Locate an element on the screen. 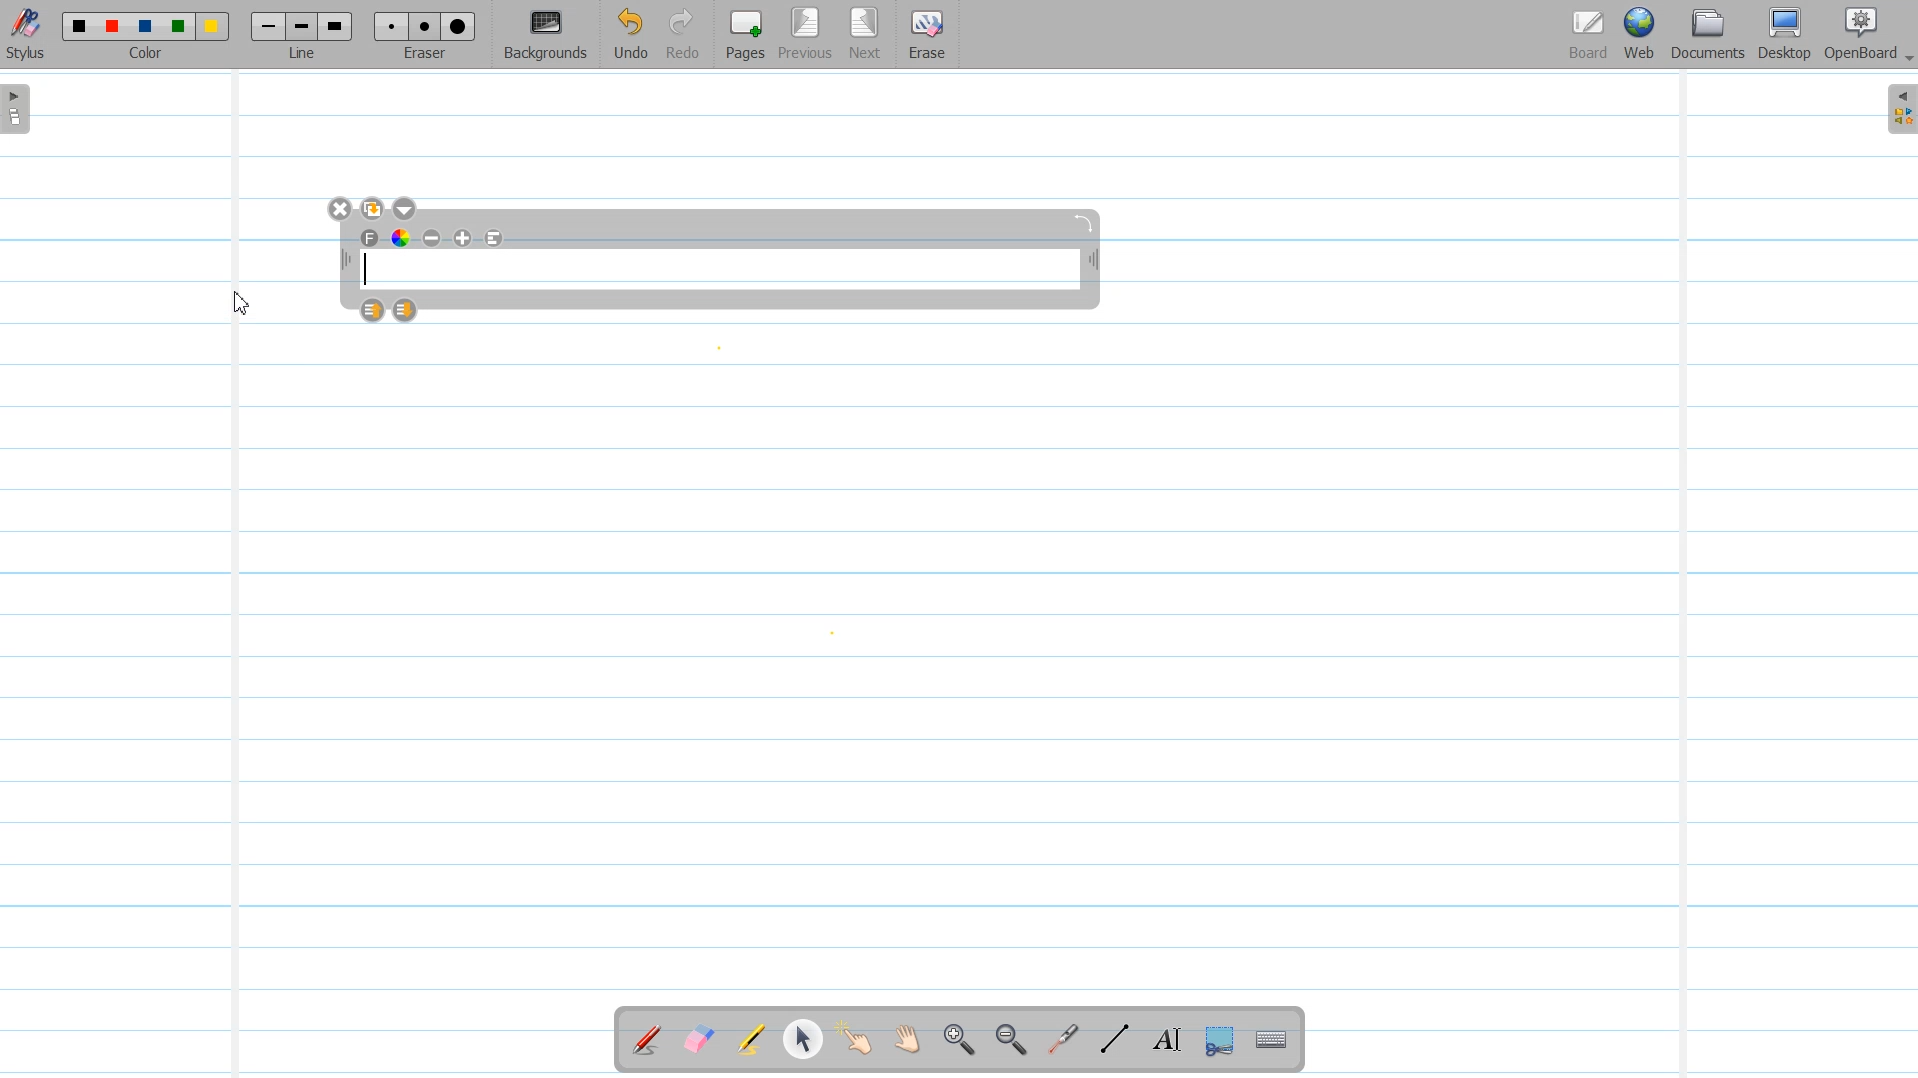 The image size is (1918, 1078). Next is located at coordinates (865, 35).